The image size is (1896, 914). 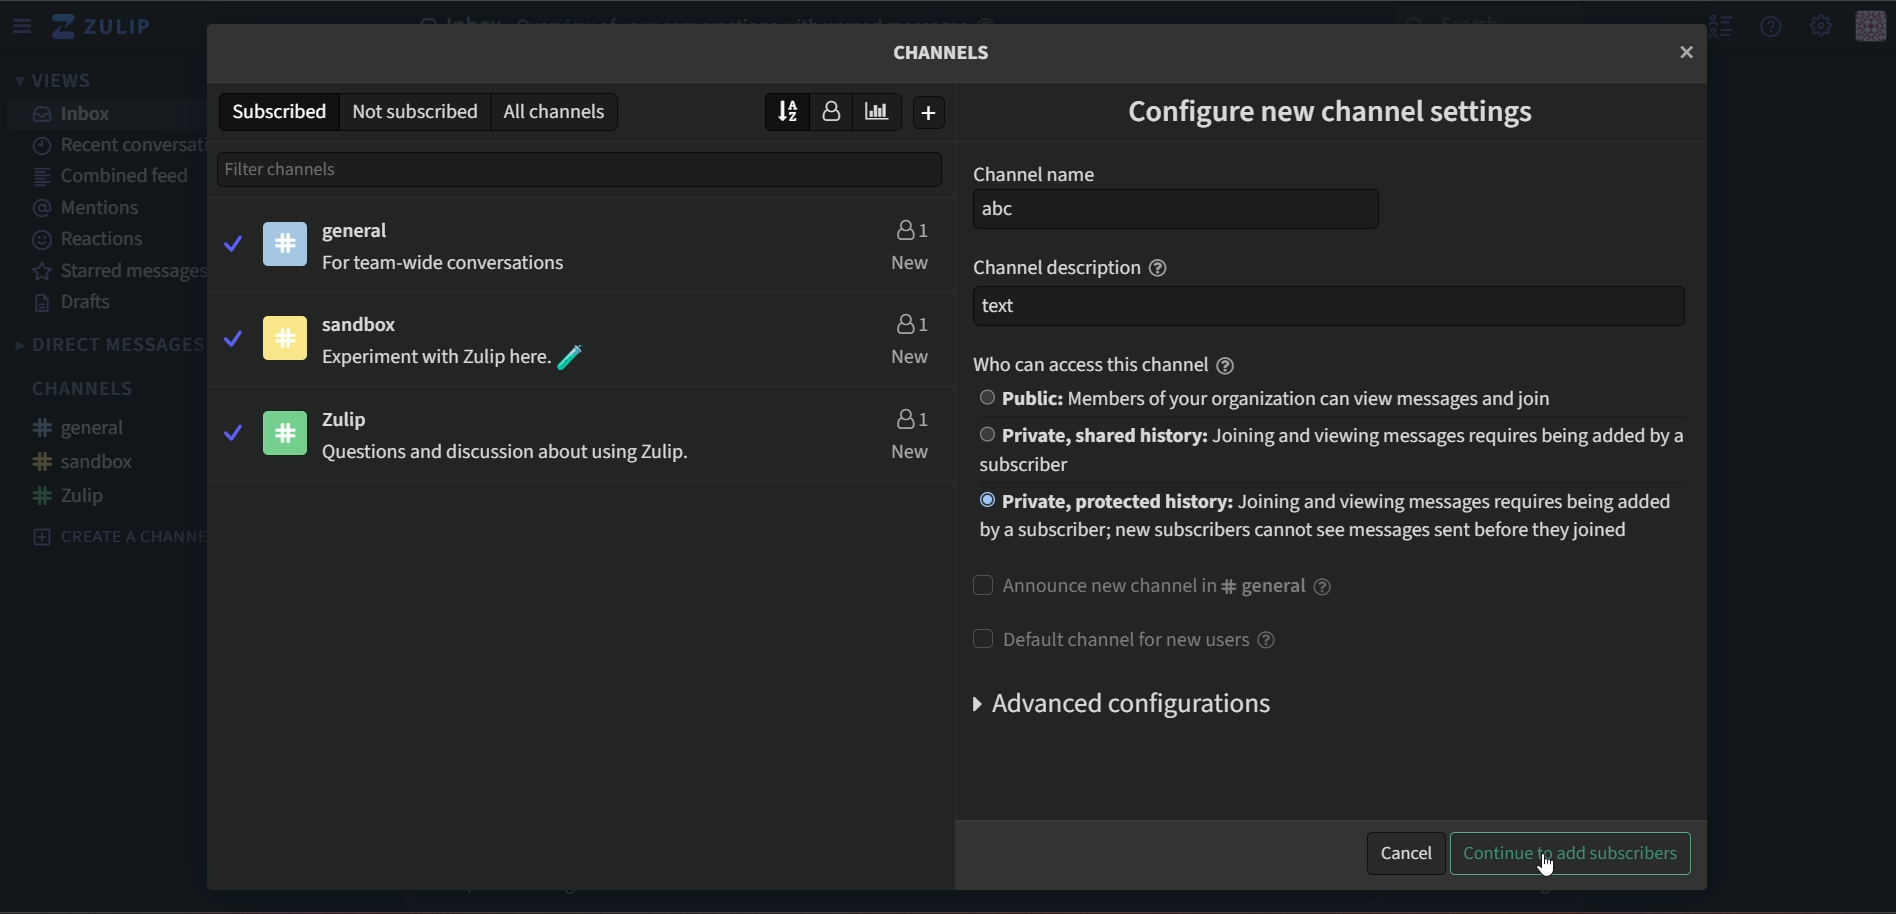 What do you see at coordinates (77, 304) in the screenshot?
I see `drafts` at bounding box center [77, 304].